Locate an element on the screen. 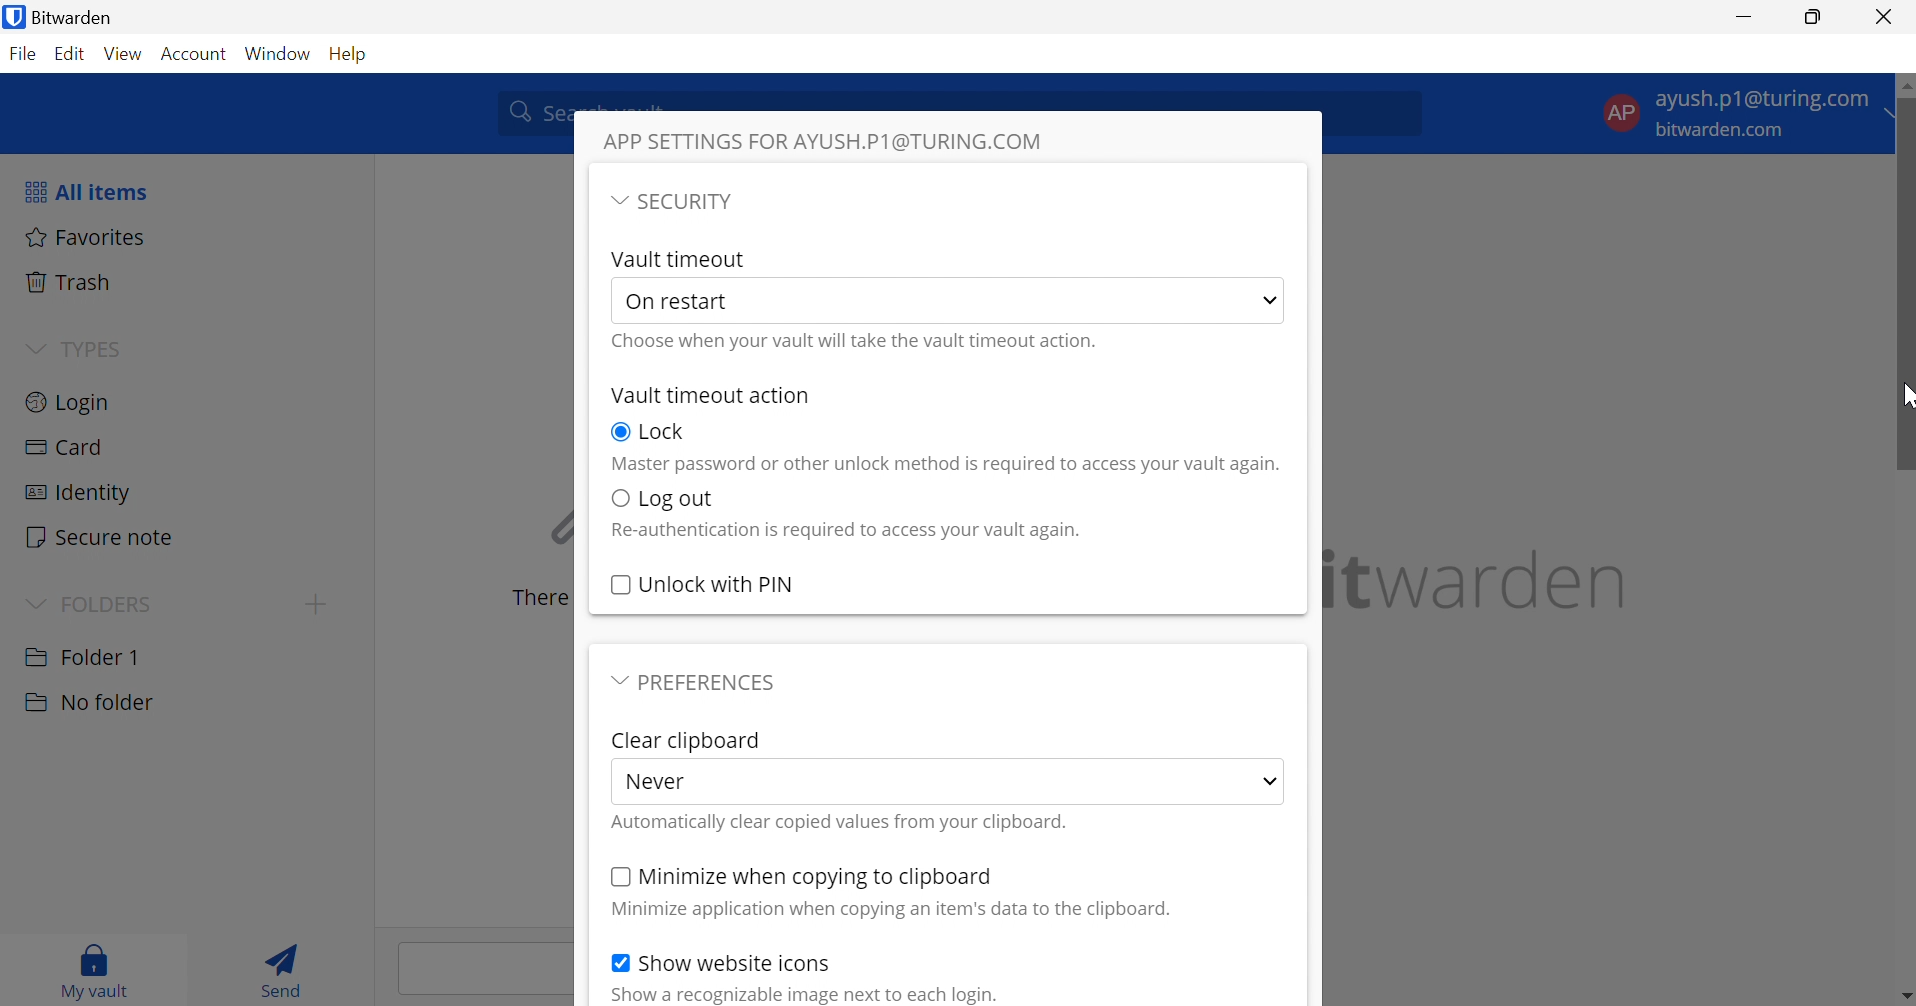 The height and width of the screenshot is (1006, 1916). Add folder is located at coordinates (316, 604).